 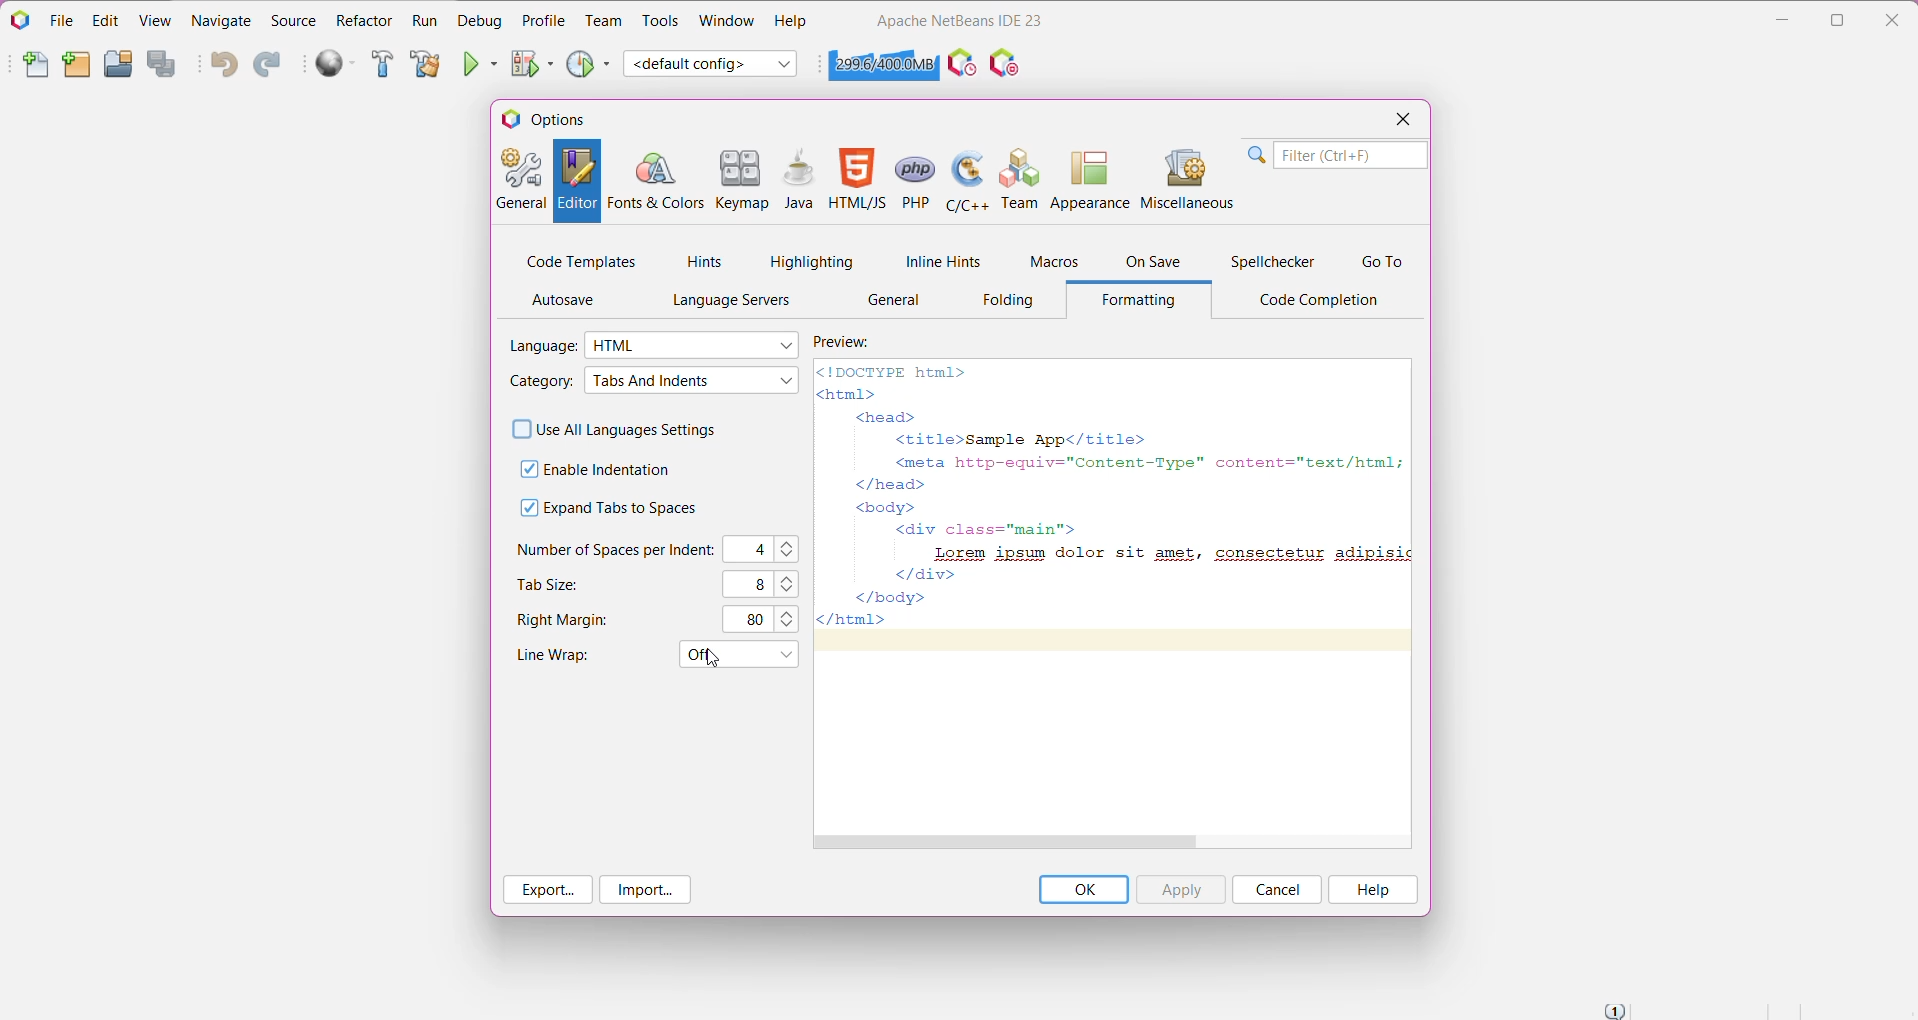 What do you see at coordinates (883, 418) in the screenshot?
I see `<head>` at bounding box center [883, 418].